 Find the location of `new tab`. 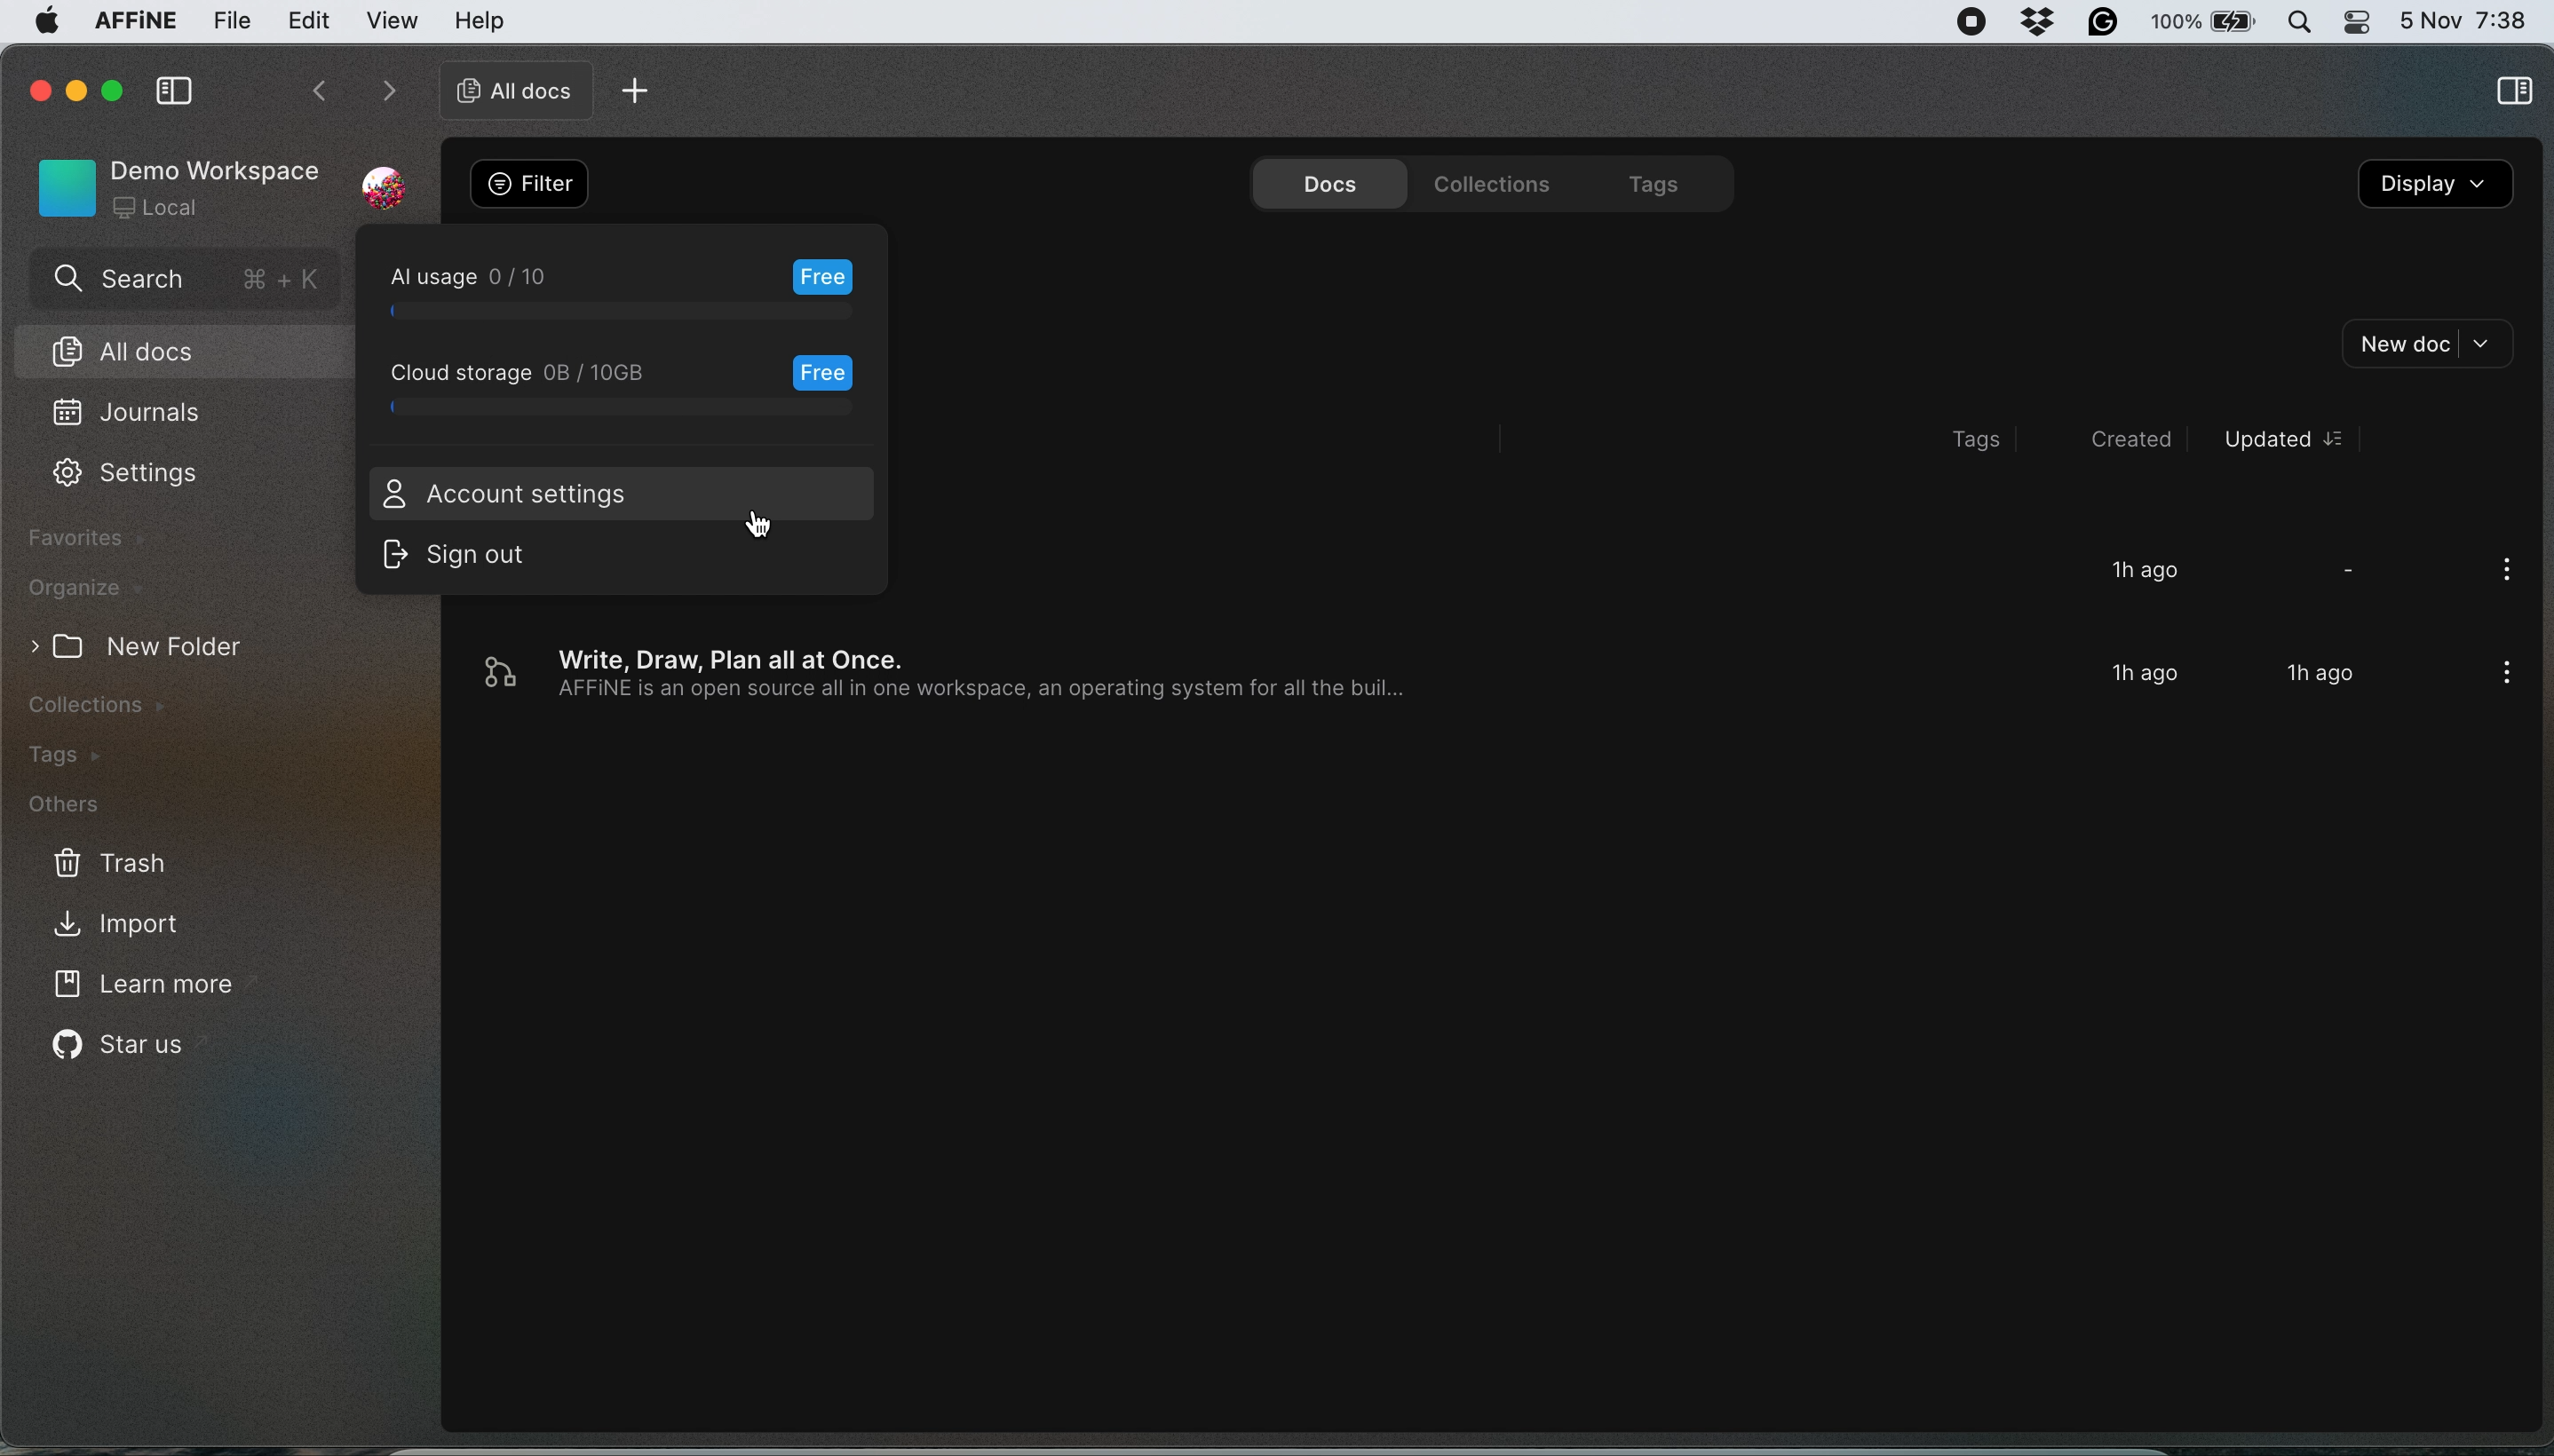

new tab is located at coordinates (641, 89).